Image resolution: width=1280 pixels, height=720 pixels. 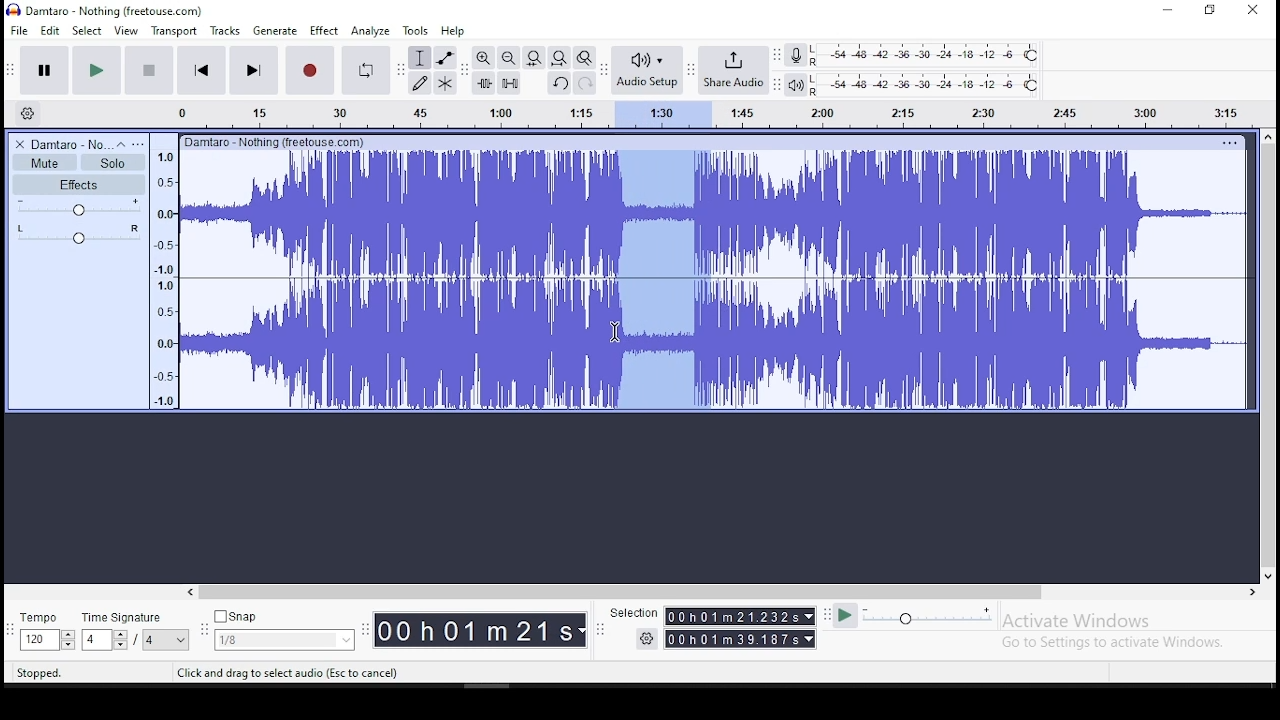 What do you see at coordinates (796, 54) in the screenshot?
I see `record meter` at bounding box center [796, 54].